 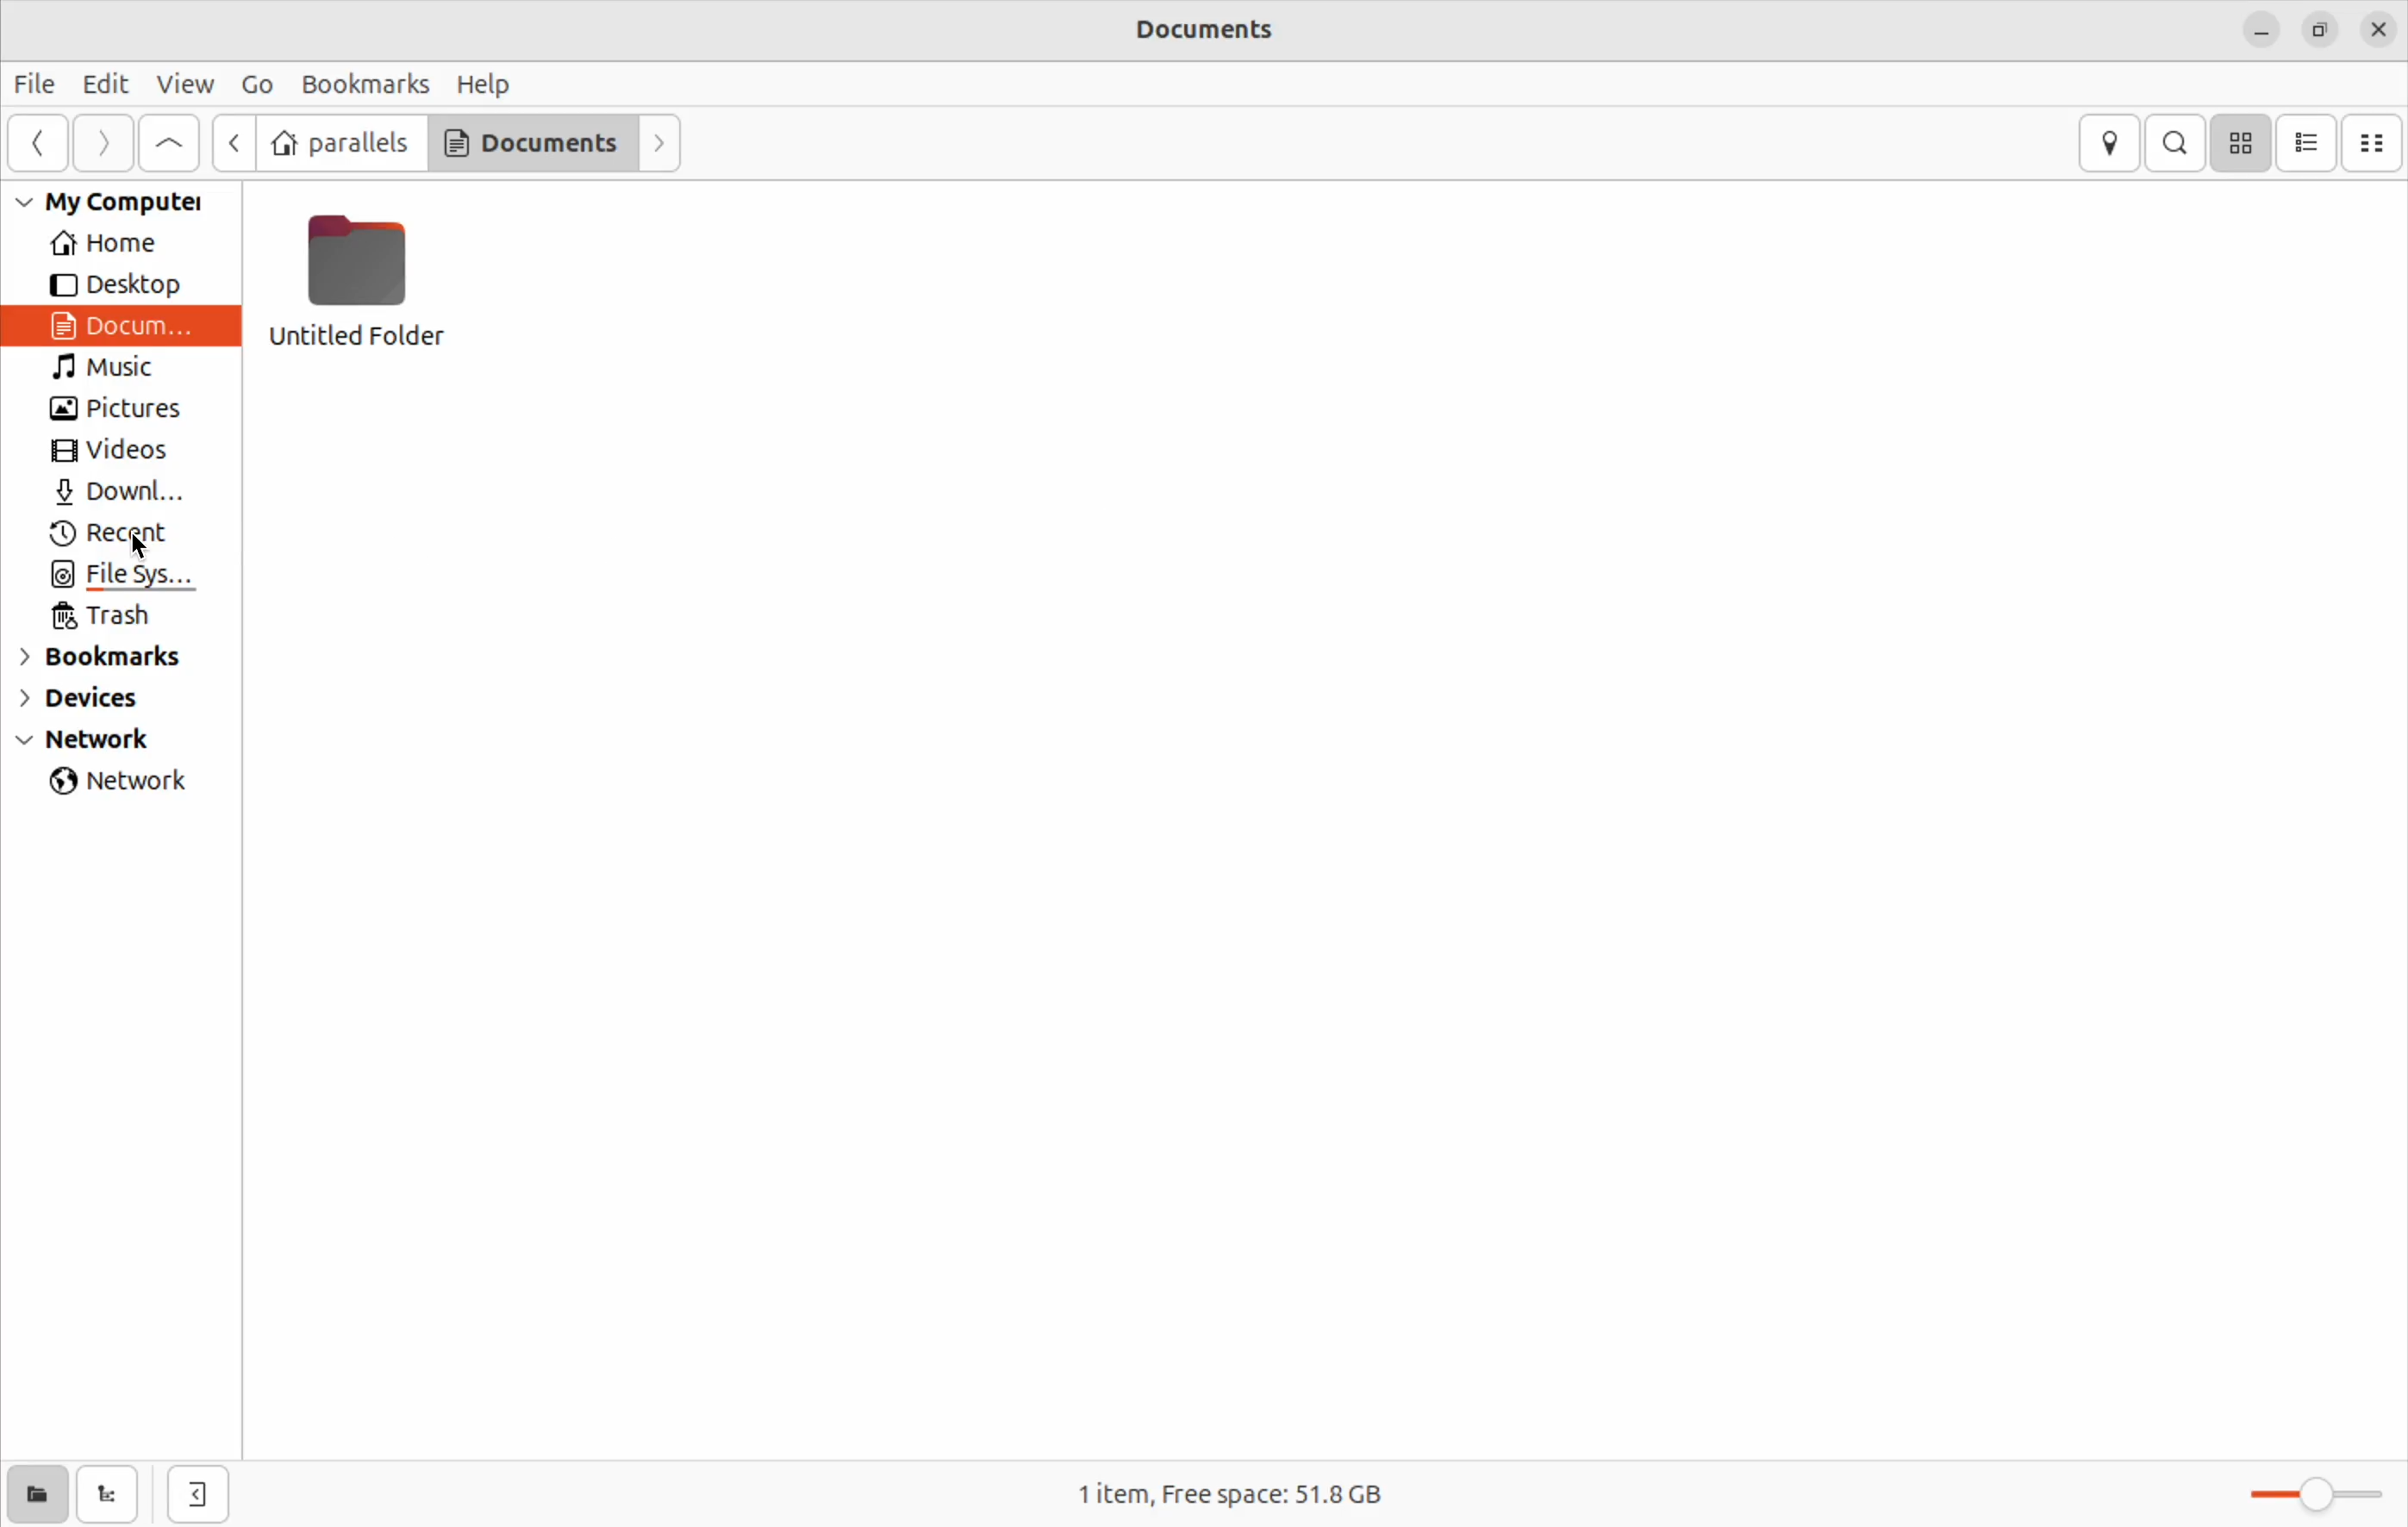 What do you see at coordinates (120, 451) in the screenshot?
I see `videos` at bounding box center [120, 451].